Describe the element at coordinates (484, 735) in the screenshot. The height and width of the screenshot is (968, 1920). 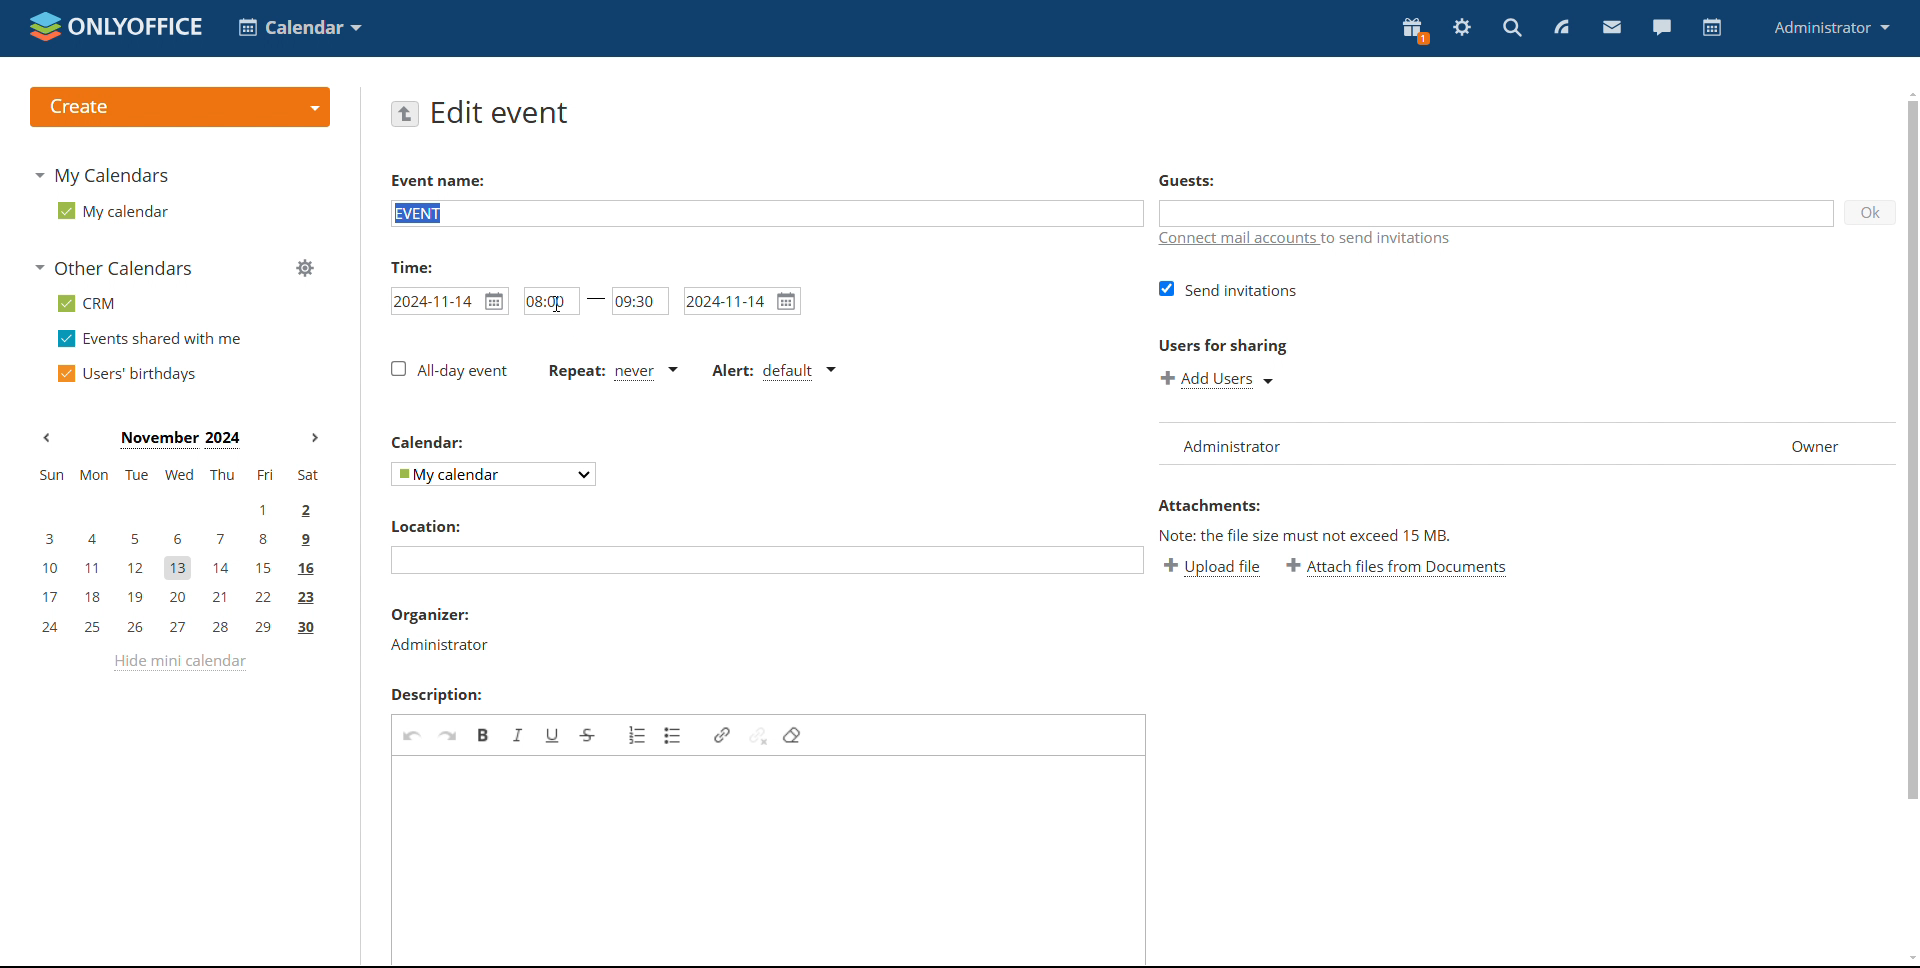
I see `bold` at that location.